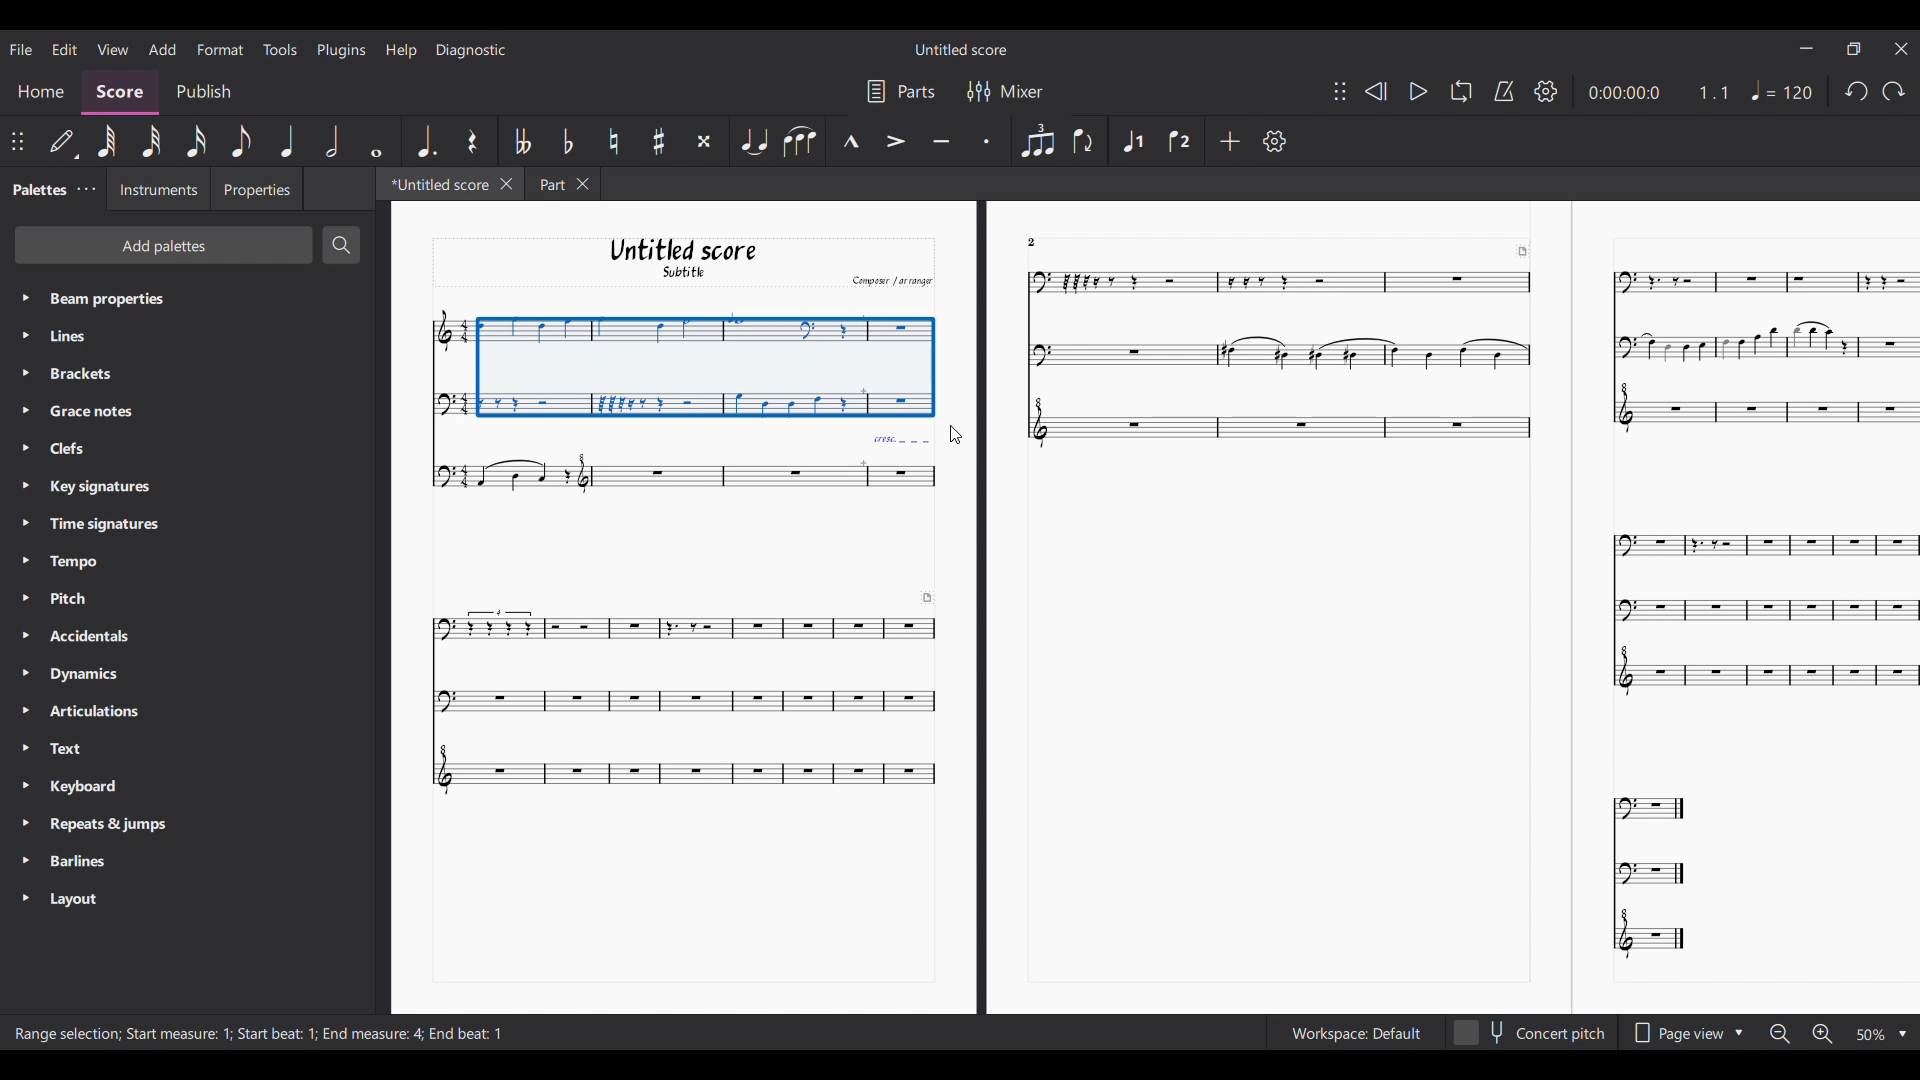  What do you see at coordinates (1649, 808) in the screenshot?
I see `` at bounding box center [1649, 808].